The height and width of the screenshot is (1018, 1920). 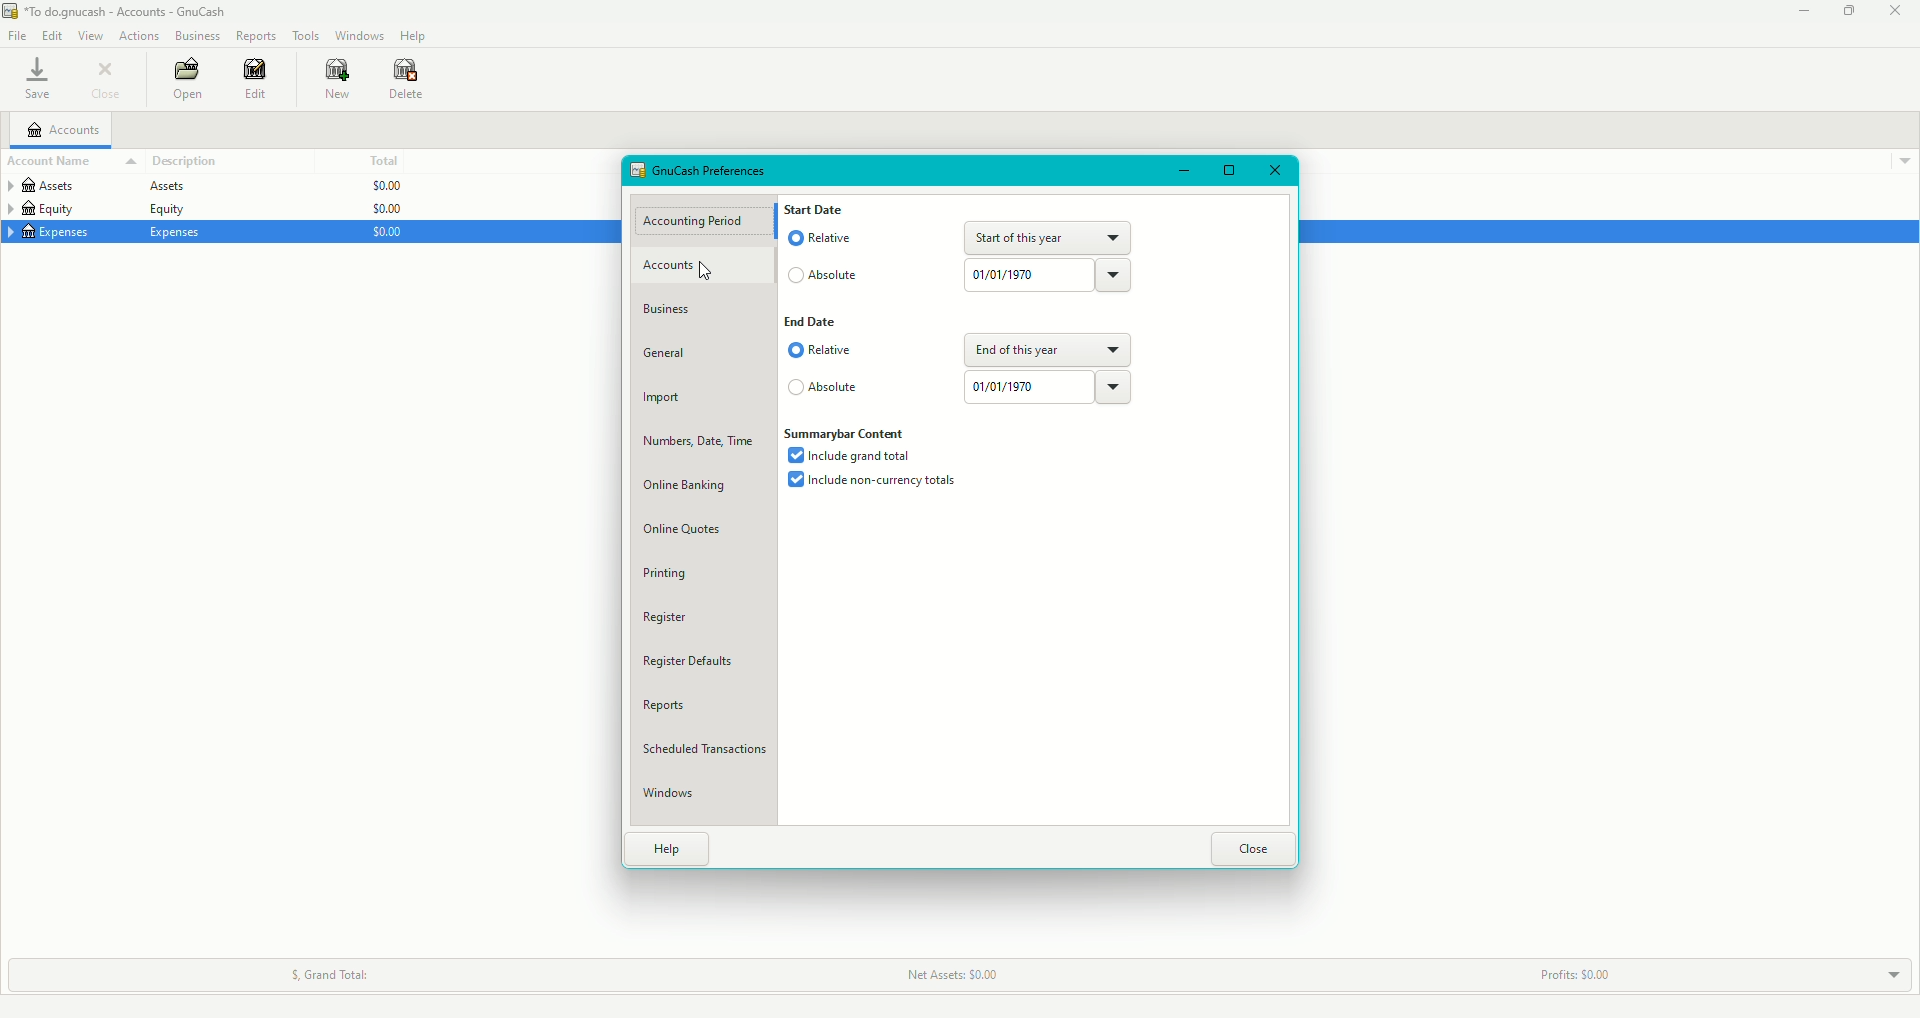 What do you see at coordinates (71, 162) in the screenshot?
I see `Account Name` at bounding box center [71, 162].